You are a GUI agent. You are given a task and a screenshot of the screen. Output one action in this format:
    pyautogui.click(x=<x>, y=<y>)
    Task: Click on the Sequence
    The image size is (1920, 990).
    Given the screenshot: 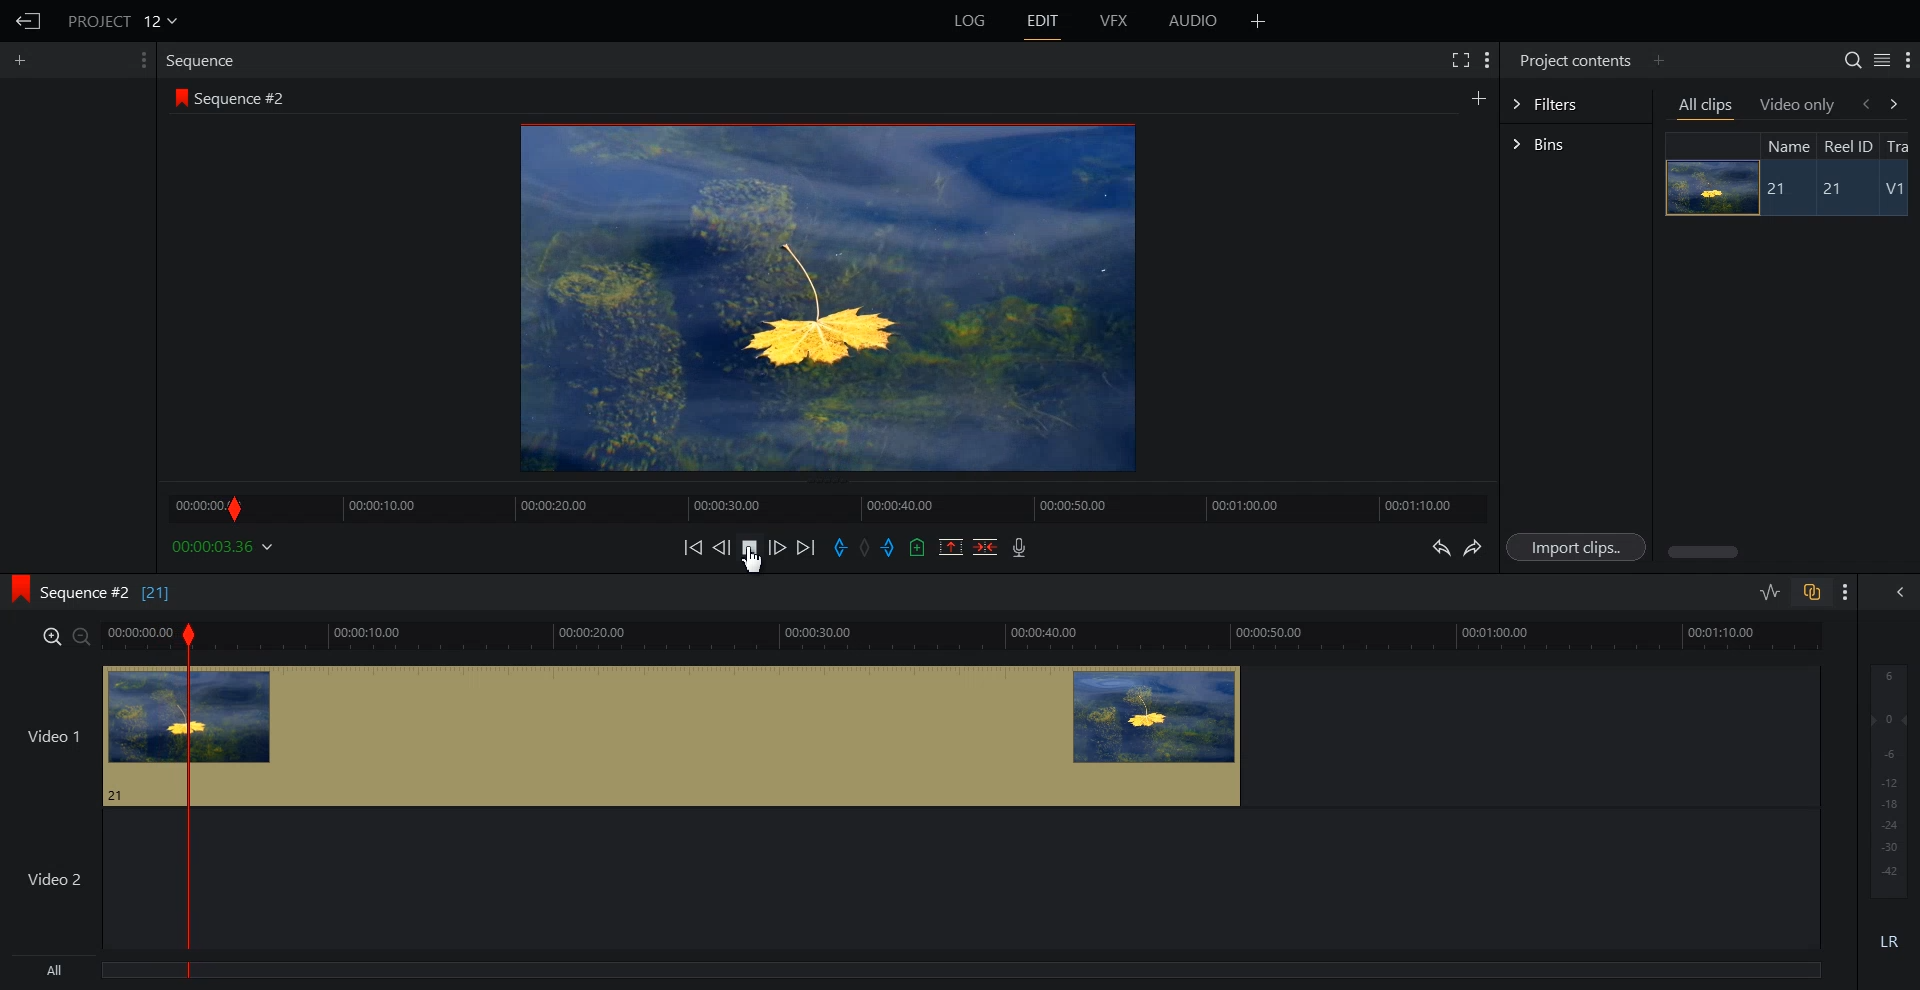 What is the action you would take?
    pyautogui.click(x=205, y=60)
    